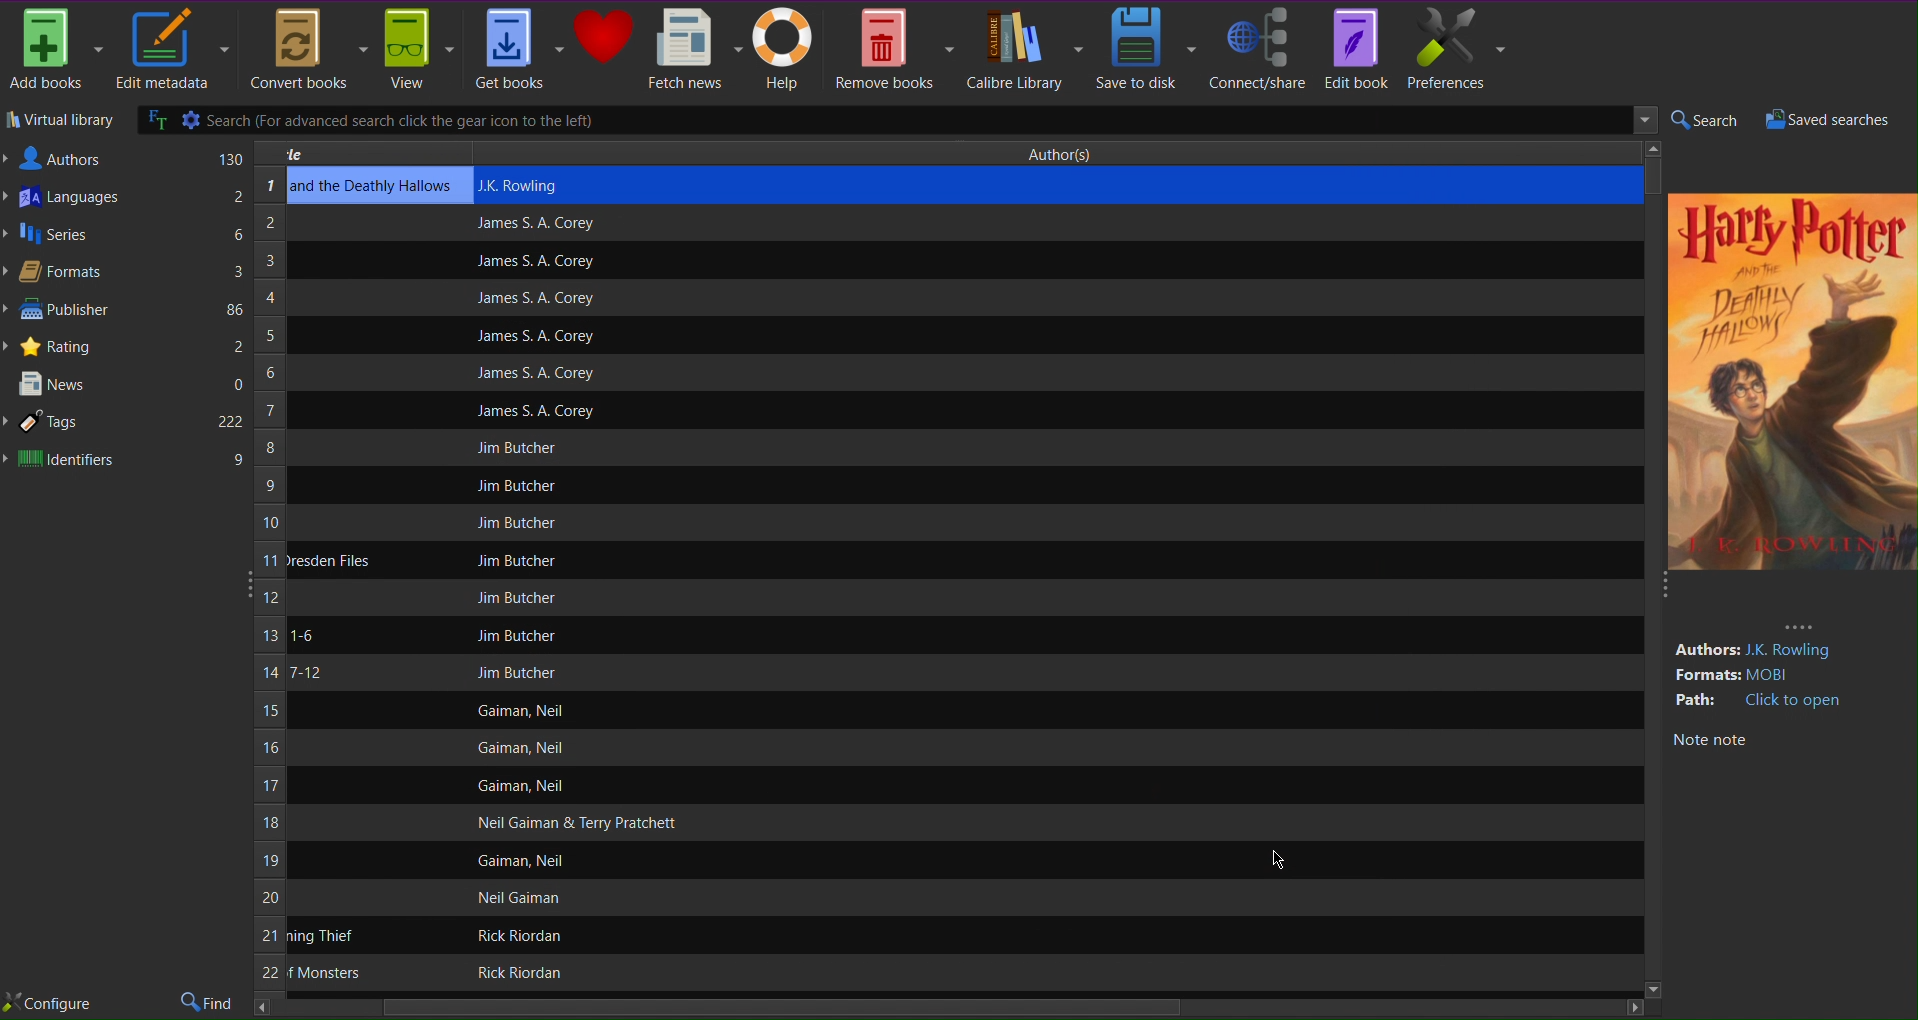  What do you see at coordinates (1791, 420) in the screenshot?
I see `Cover Preview` at bounding box center [1791, 420].